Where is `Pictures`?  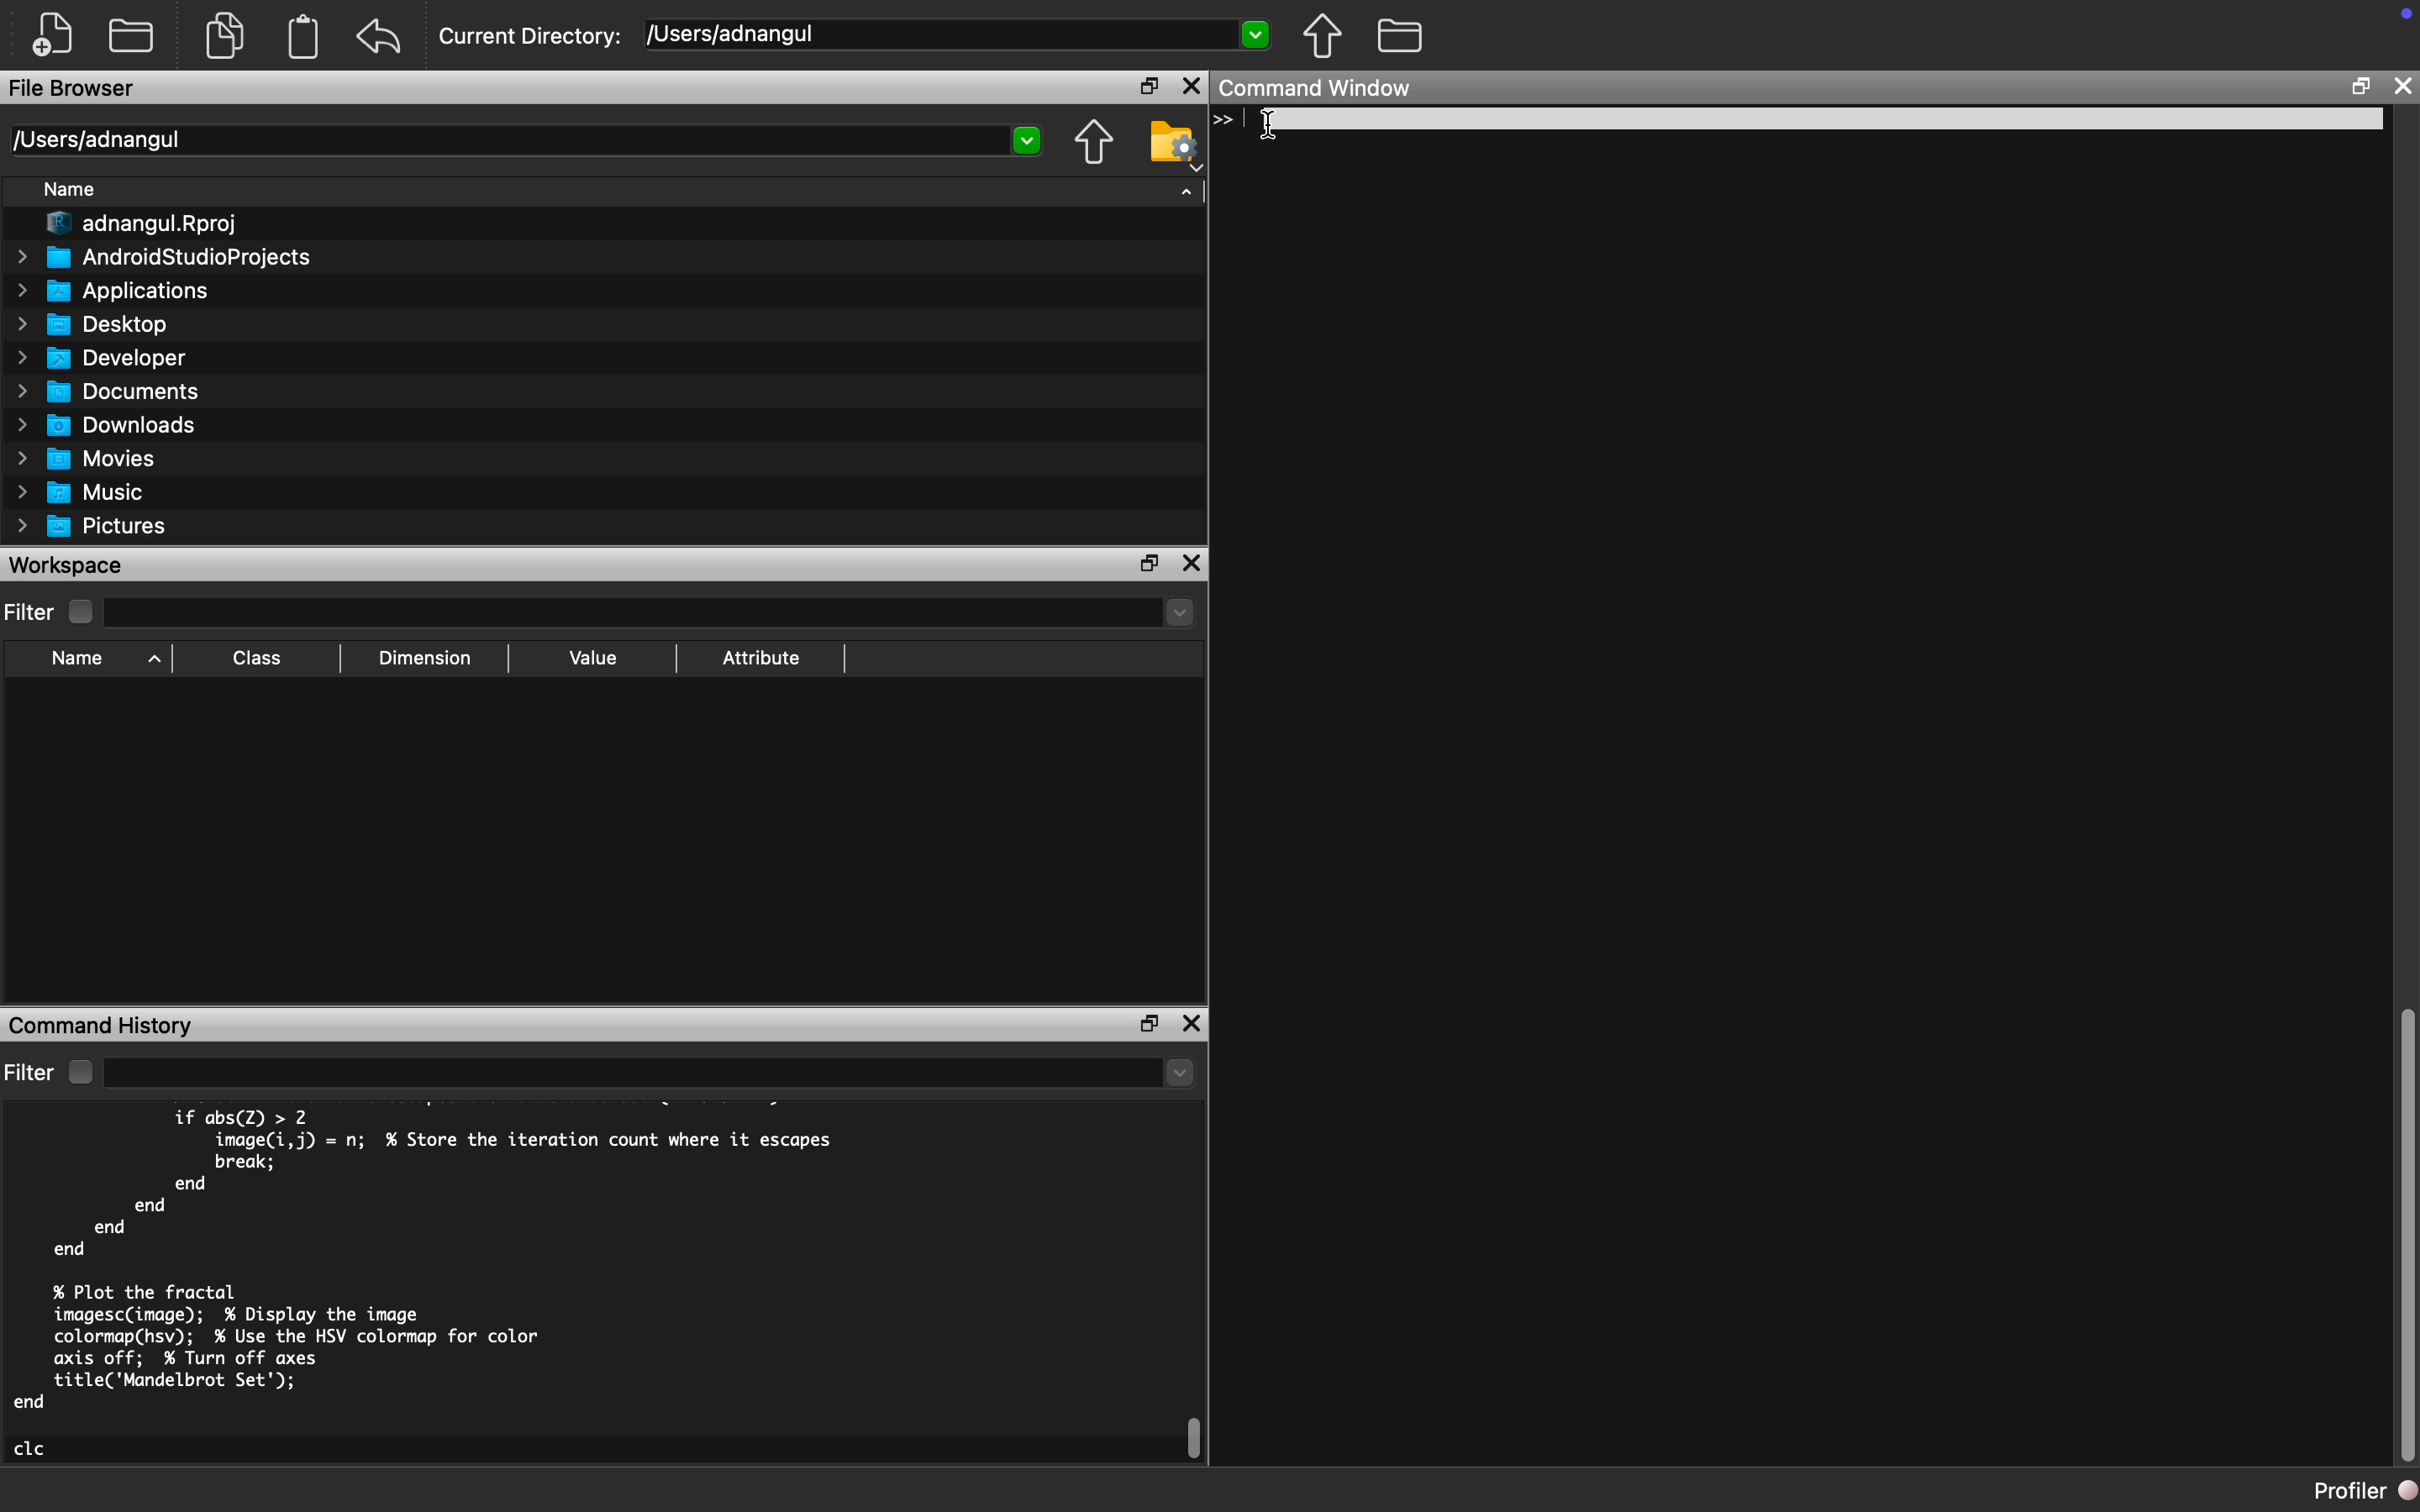
Pictures is located at coordinates (95, 527).